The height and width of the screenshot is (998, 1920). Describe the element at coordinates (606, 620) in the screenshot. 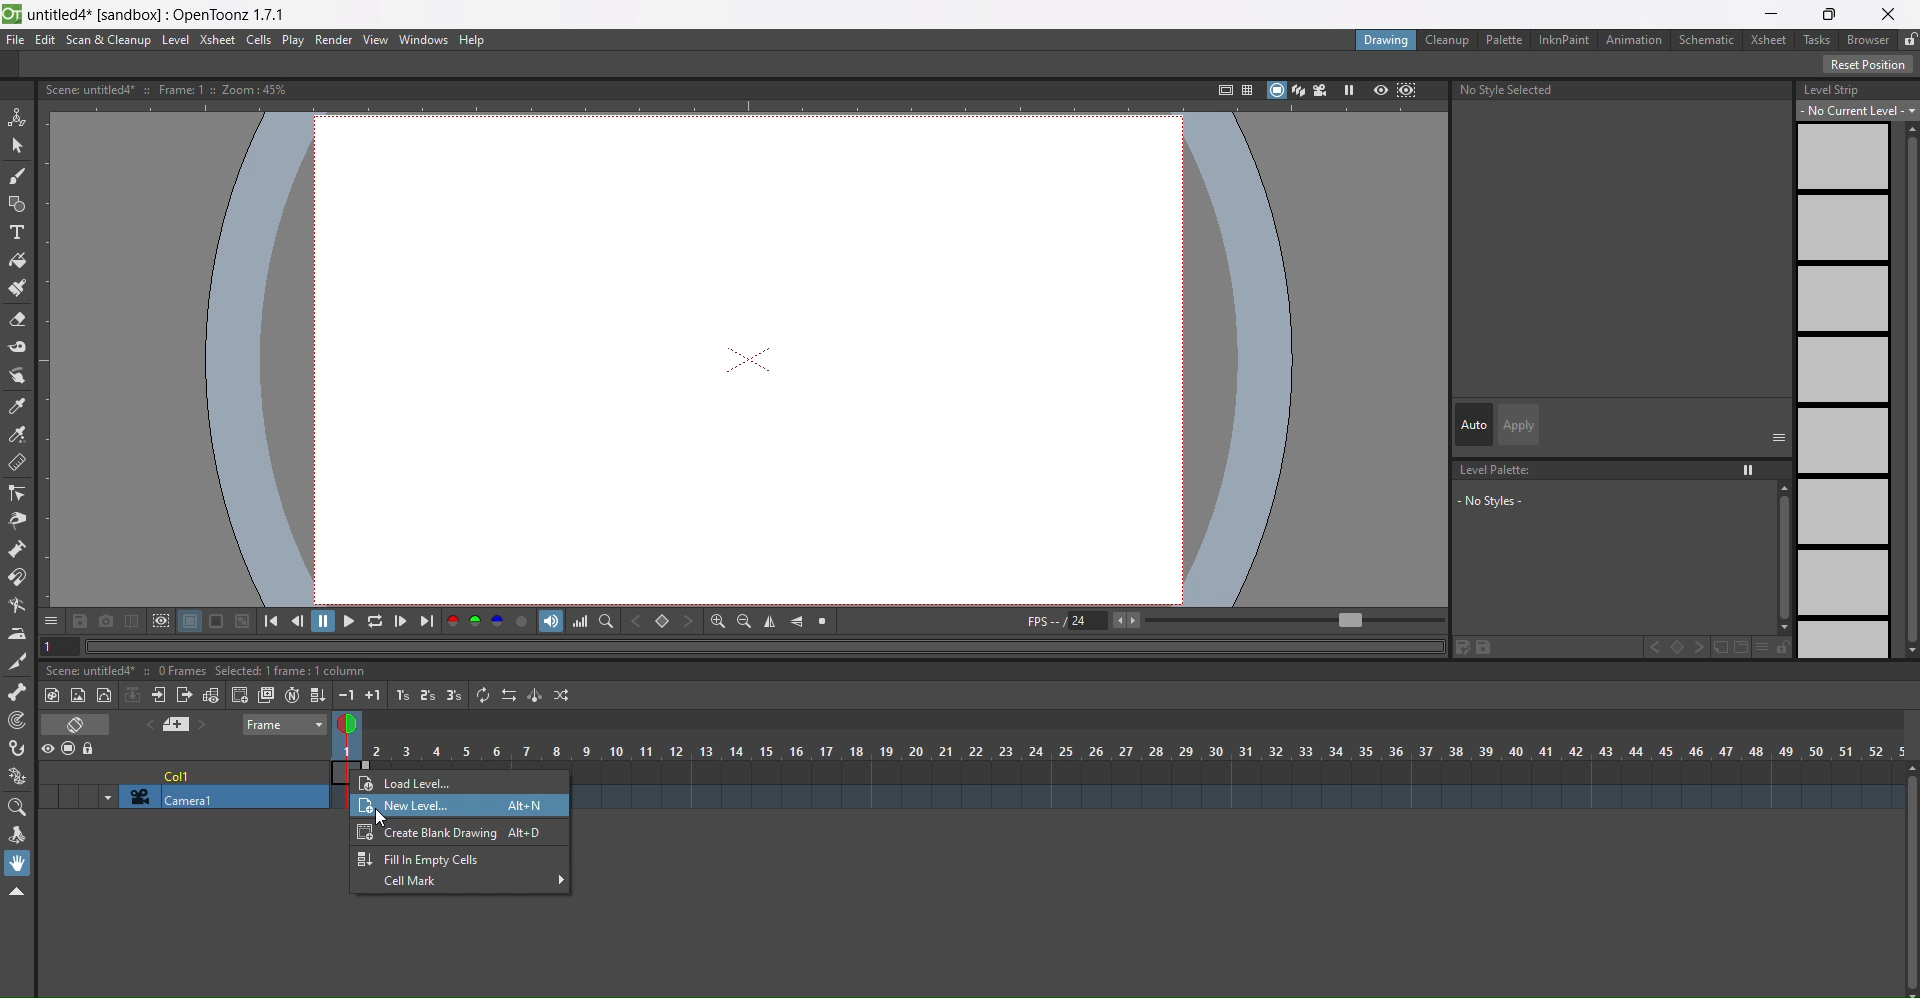

I see `locator` at that location.